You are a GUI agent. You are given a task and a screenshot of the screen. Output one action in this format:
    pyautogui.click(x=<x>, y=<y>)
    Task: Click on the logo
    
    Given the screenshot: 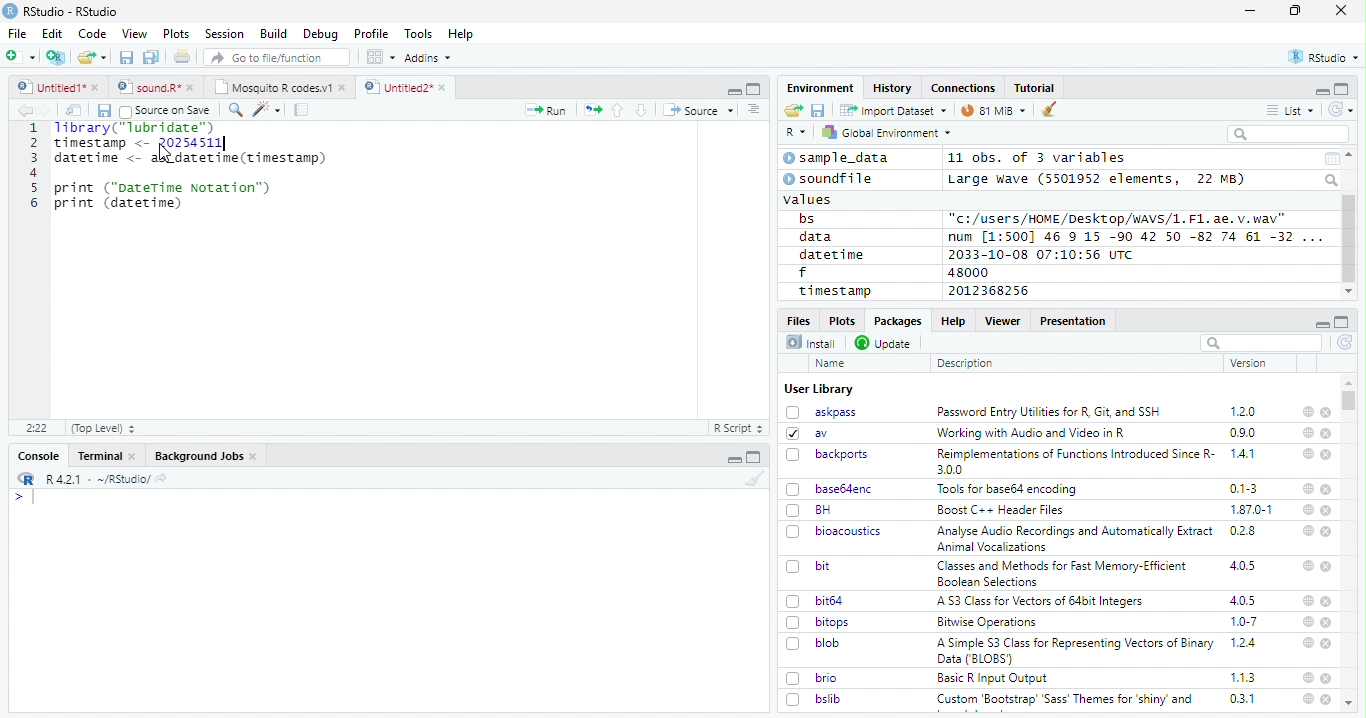 What is the action you would take?
    pyautogui.click(x=10, y=11)
    